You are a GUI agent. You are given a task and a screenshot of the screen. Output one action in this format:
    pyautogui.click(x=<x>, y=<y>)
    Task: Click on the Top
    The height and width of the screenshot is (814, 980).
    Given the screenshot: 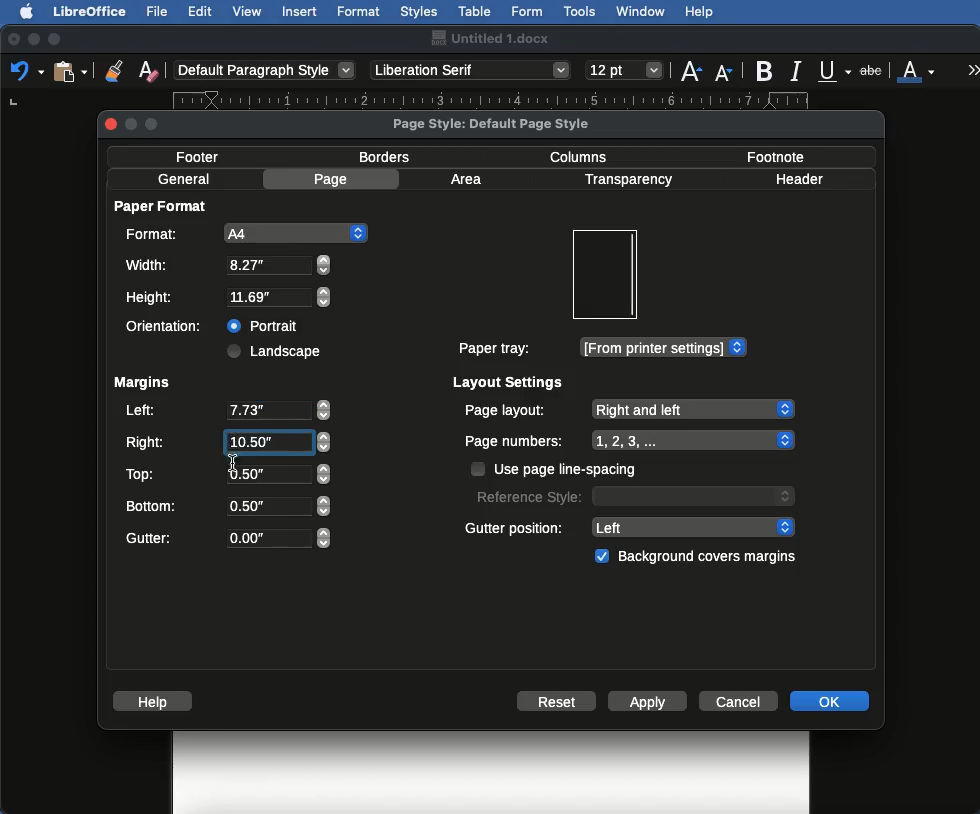 What is the action you would take?
    pyautogui.click(x=225, y=474)
    